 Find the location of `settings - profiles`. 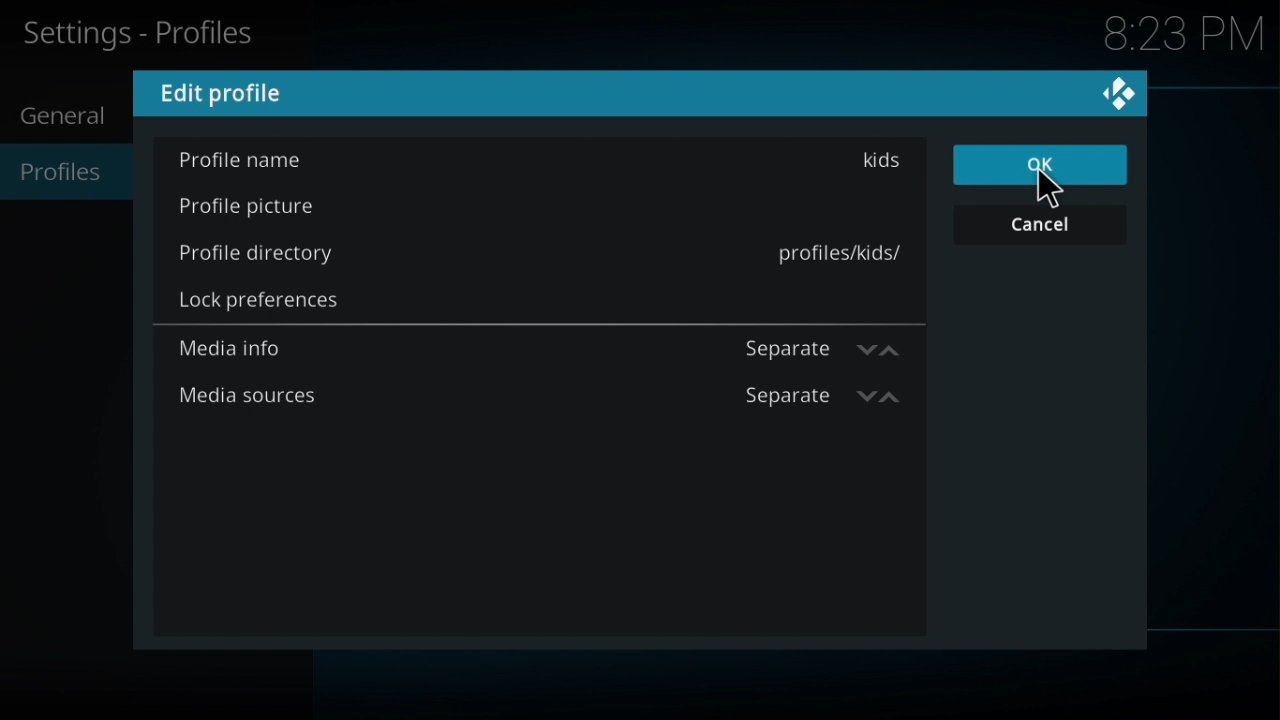

settings - profiles is located at coordinates (145, 37).